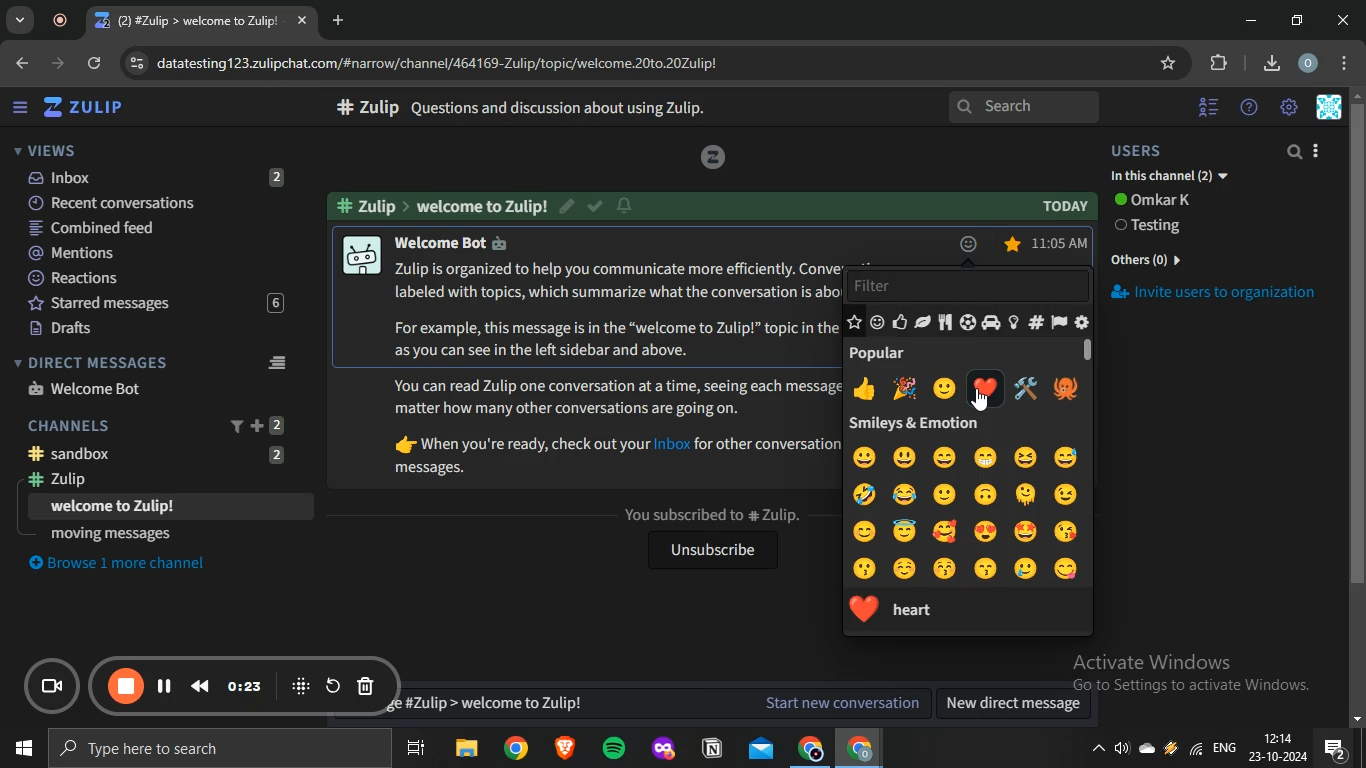  I want to click on , so click(1316, 152).